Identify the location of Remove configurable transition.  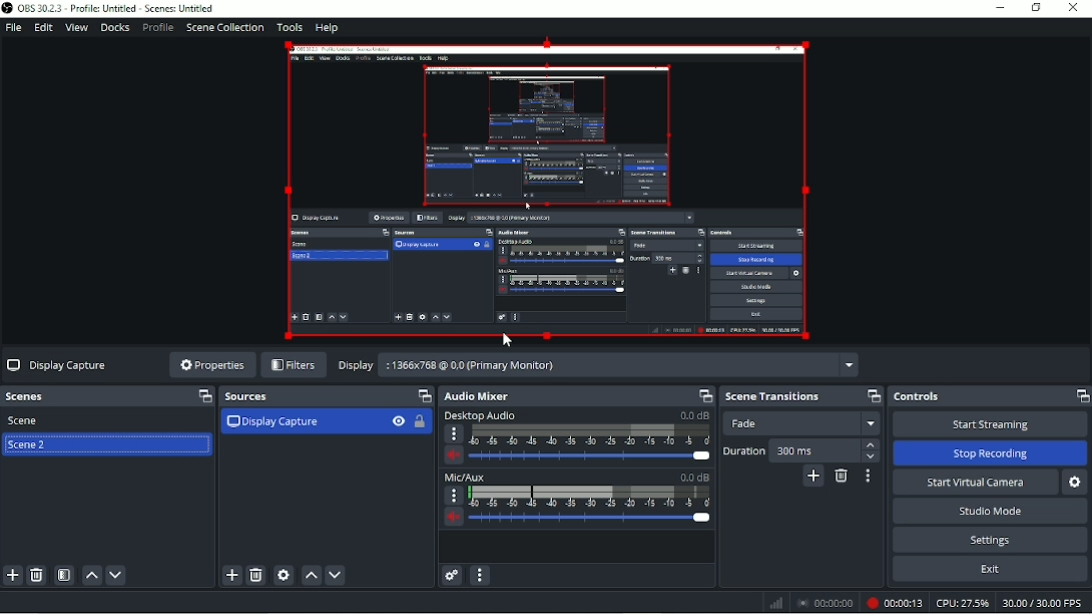
(841, 478).